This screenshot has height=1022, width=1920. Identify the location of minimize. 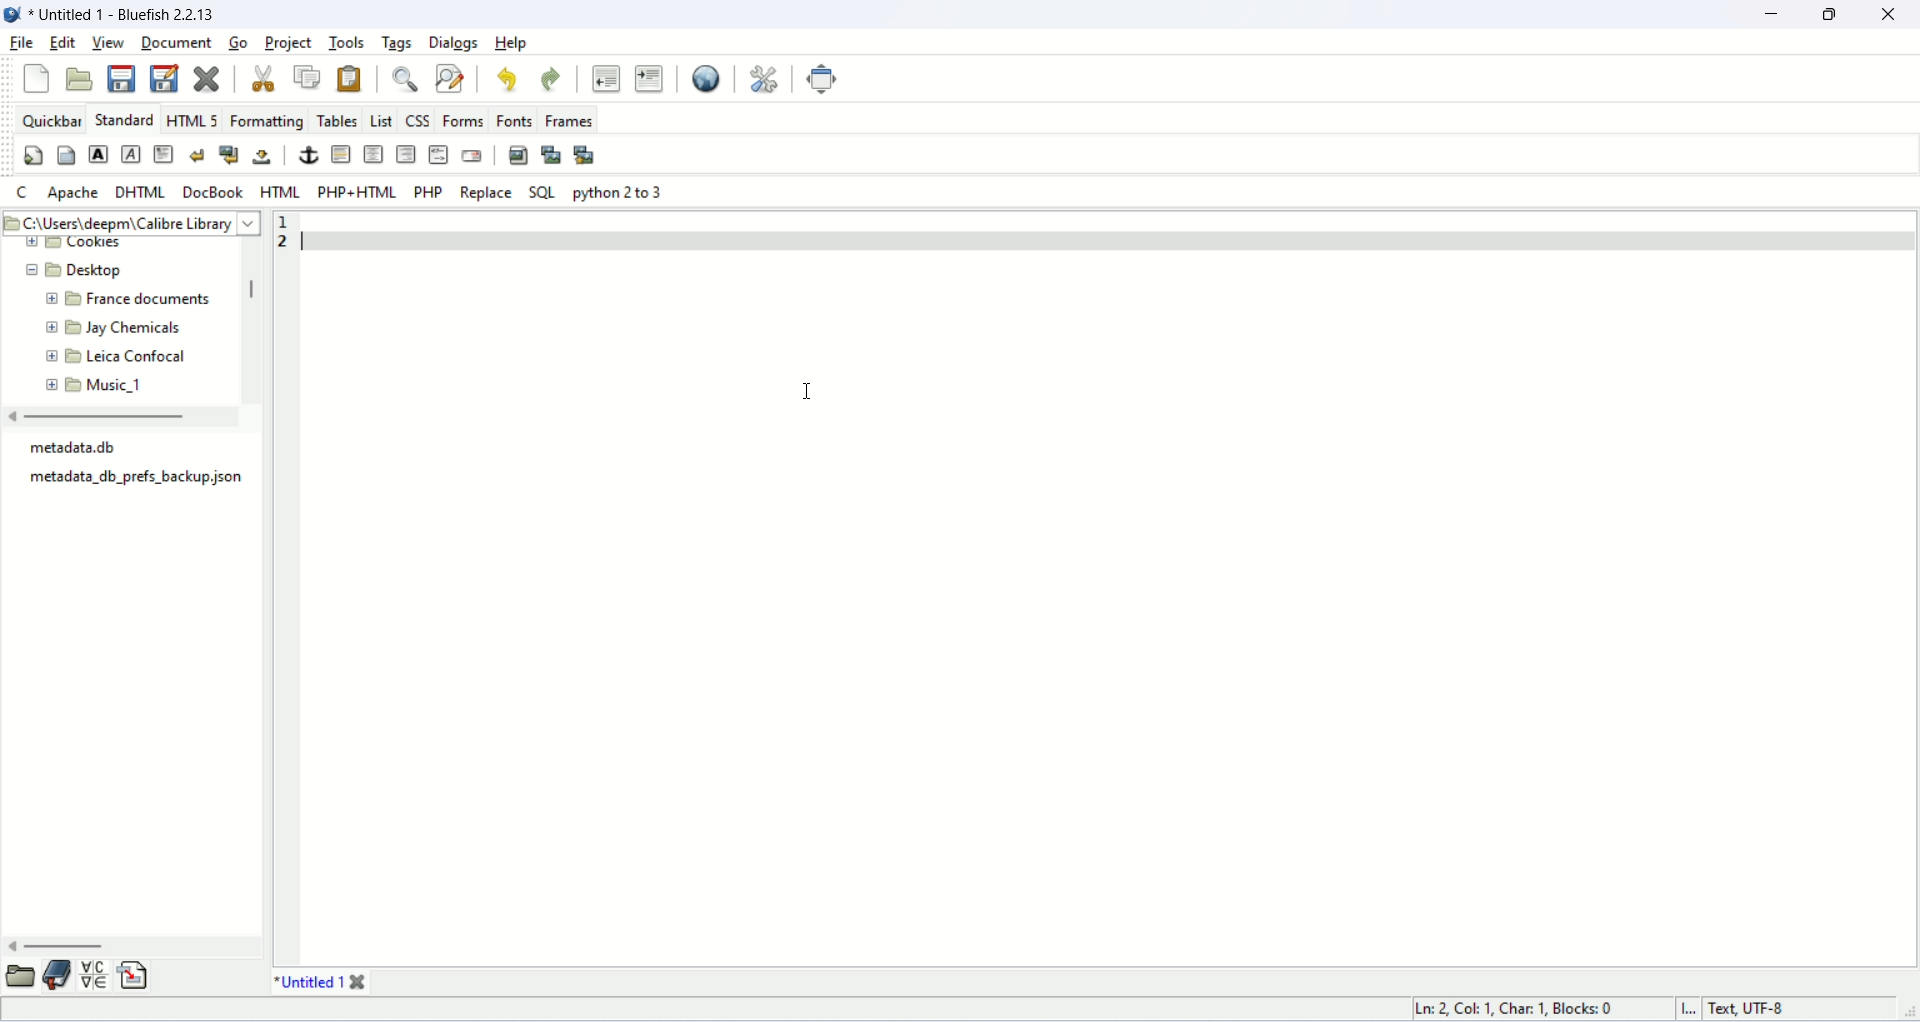
(1781, 15).